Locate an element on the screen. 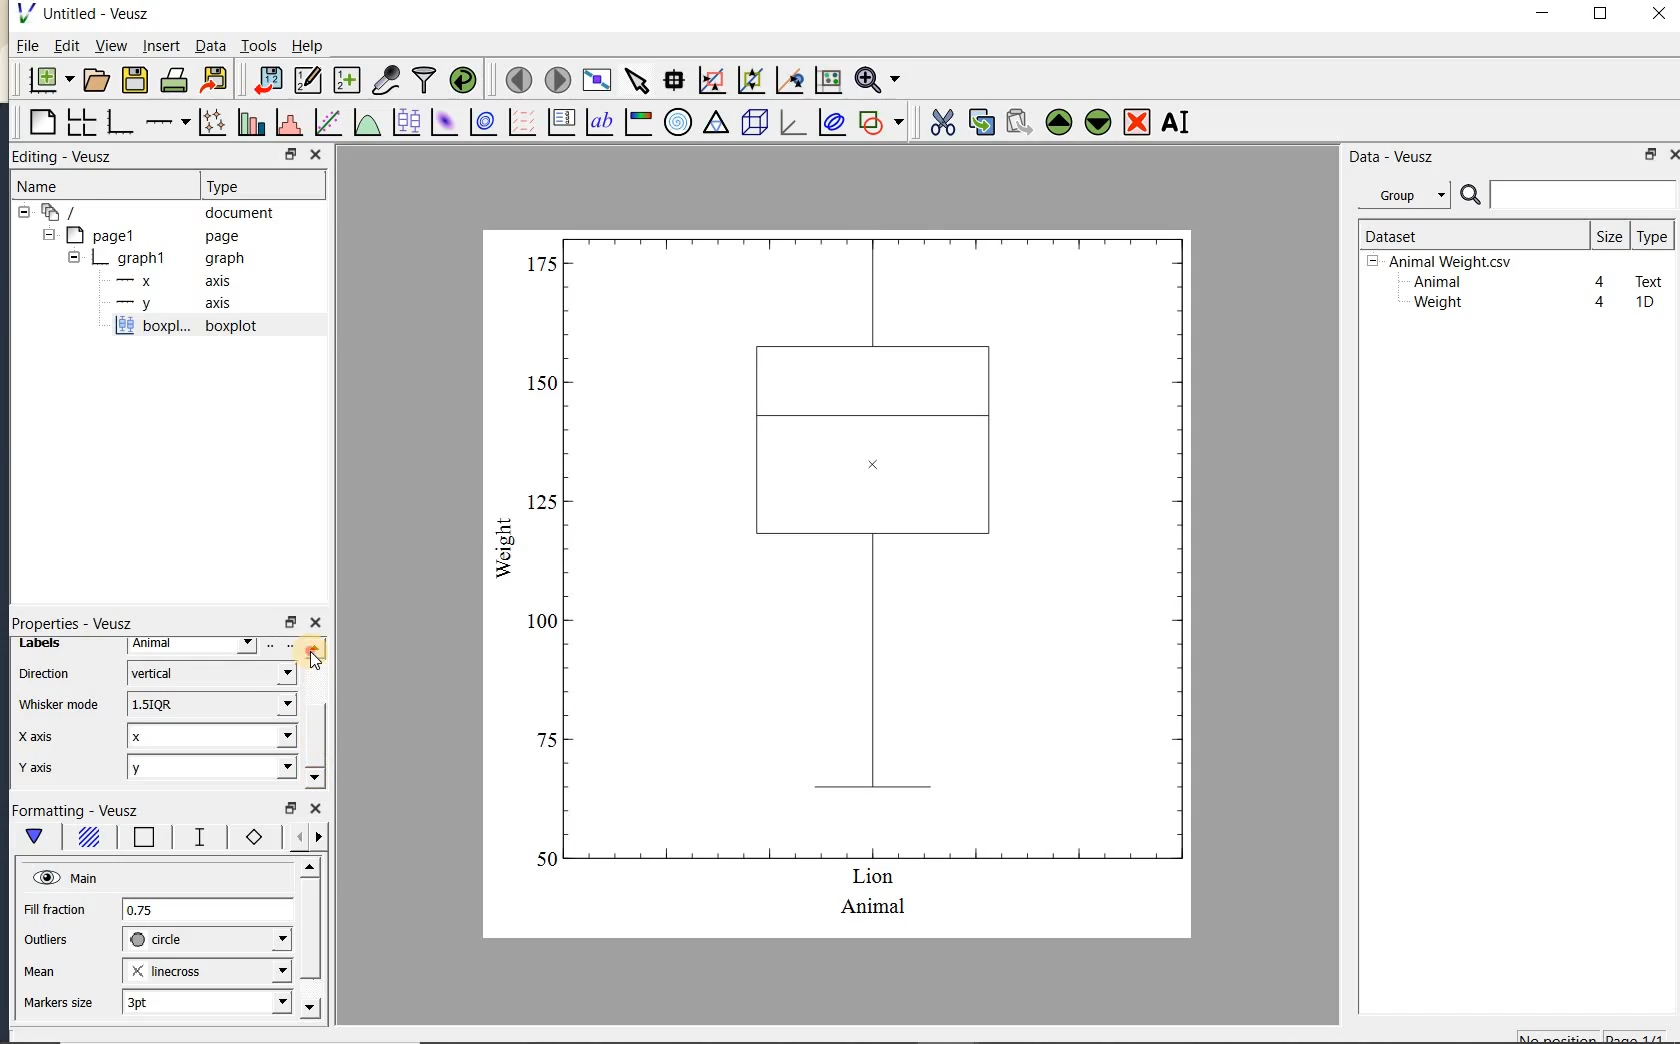  cursor is located at coordinates (316, 661).